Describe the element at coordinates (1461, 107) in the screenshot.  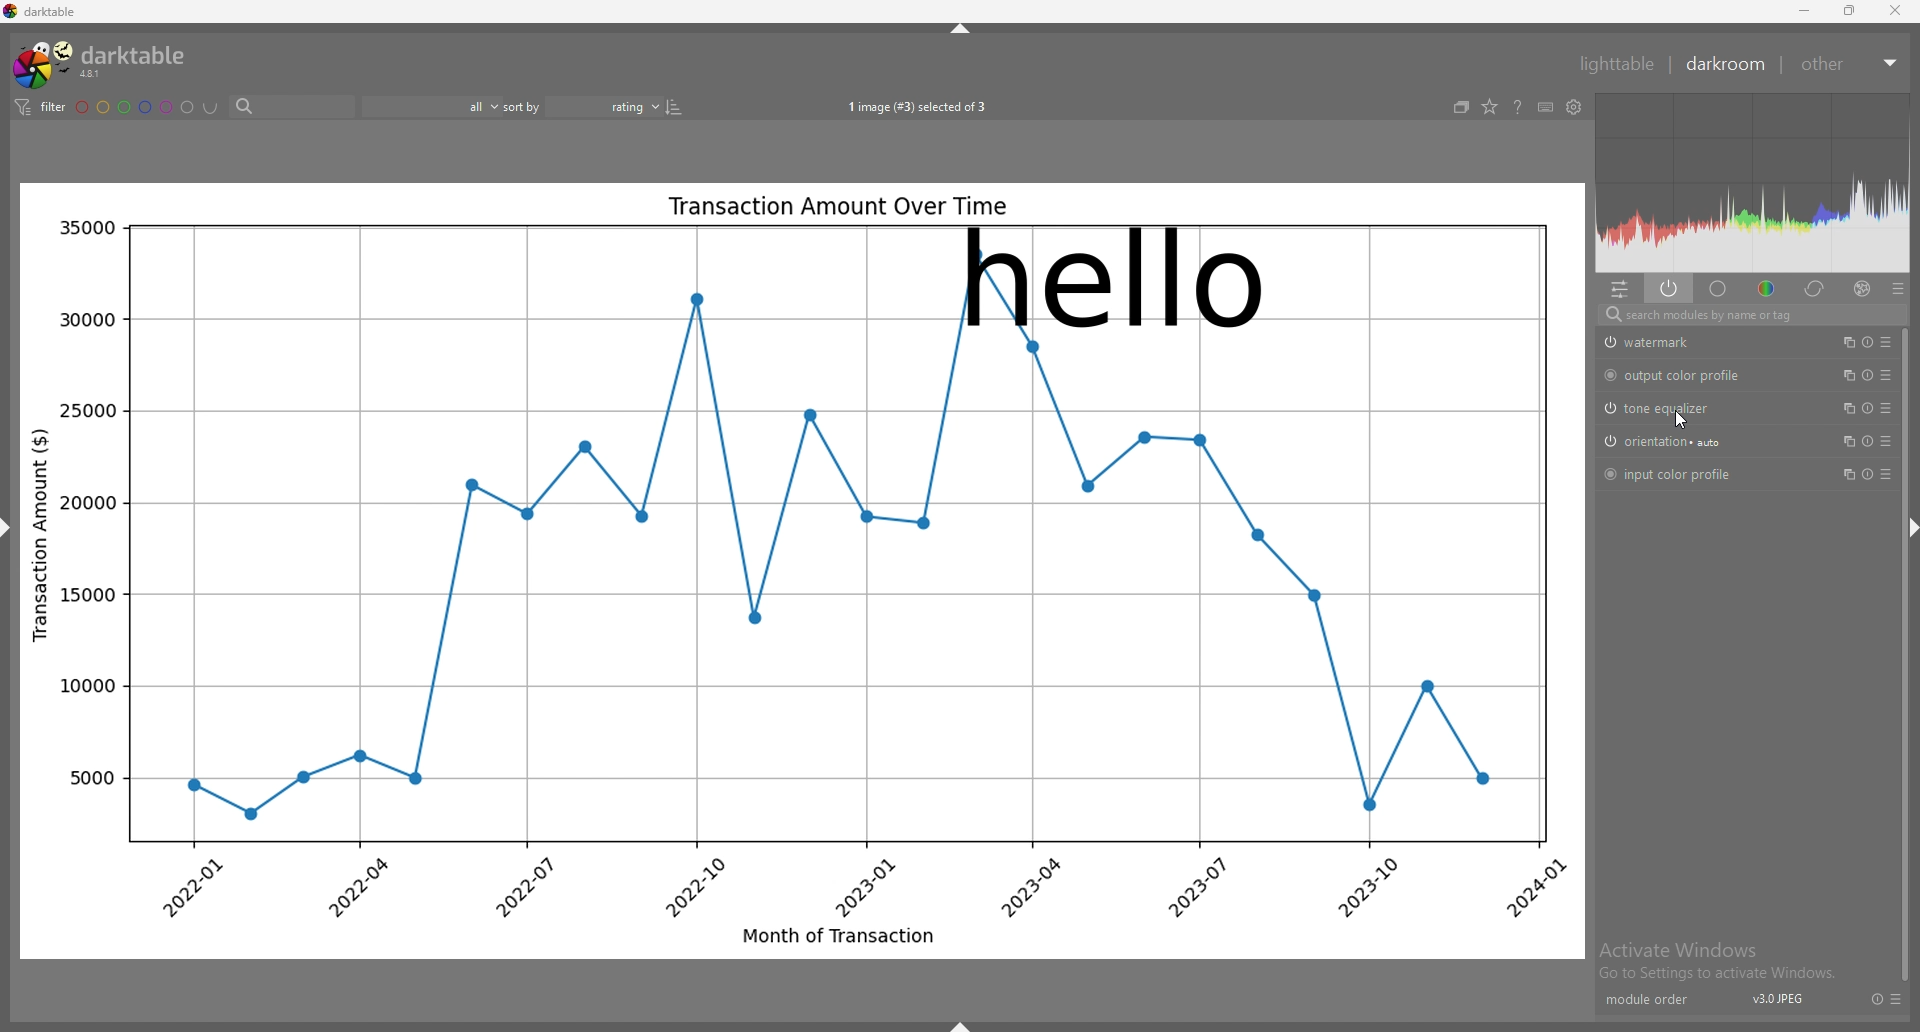
I see `collapse grouped images` at that location.